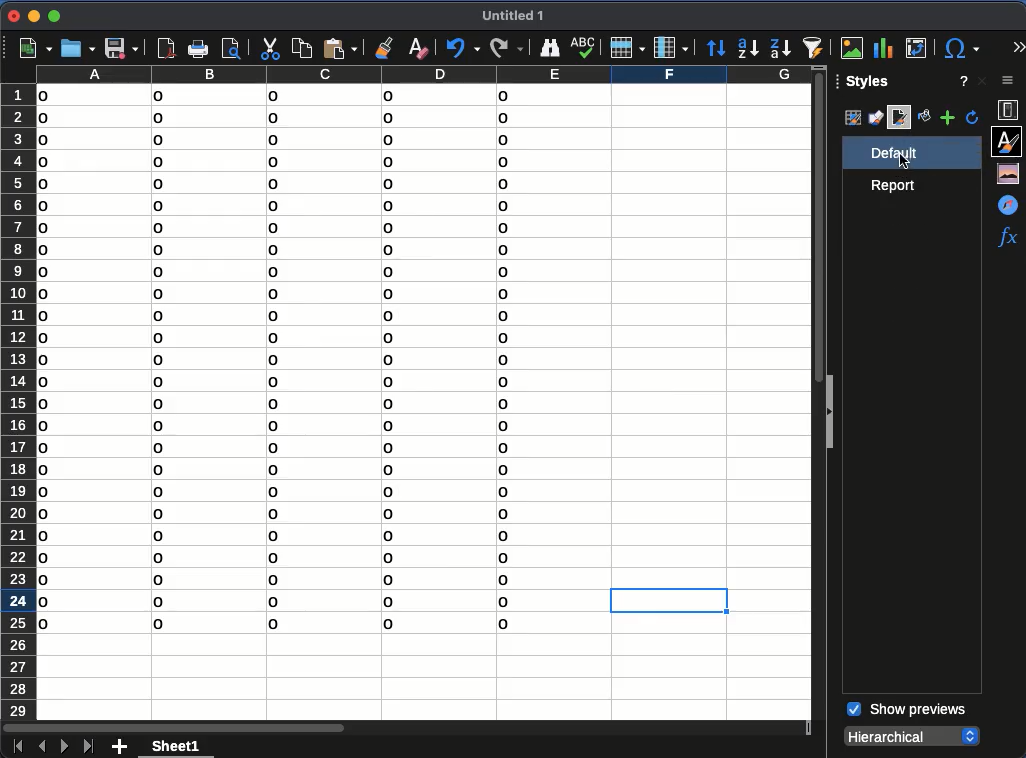 Image resolution: width=1026 pixels, height=758 pixels. What do you see at coordinates (15, 745) in the screenshot?
I see `first sheet` at bounding box center [15, 745].